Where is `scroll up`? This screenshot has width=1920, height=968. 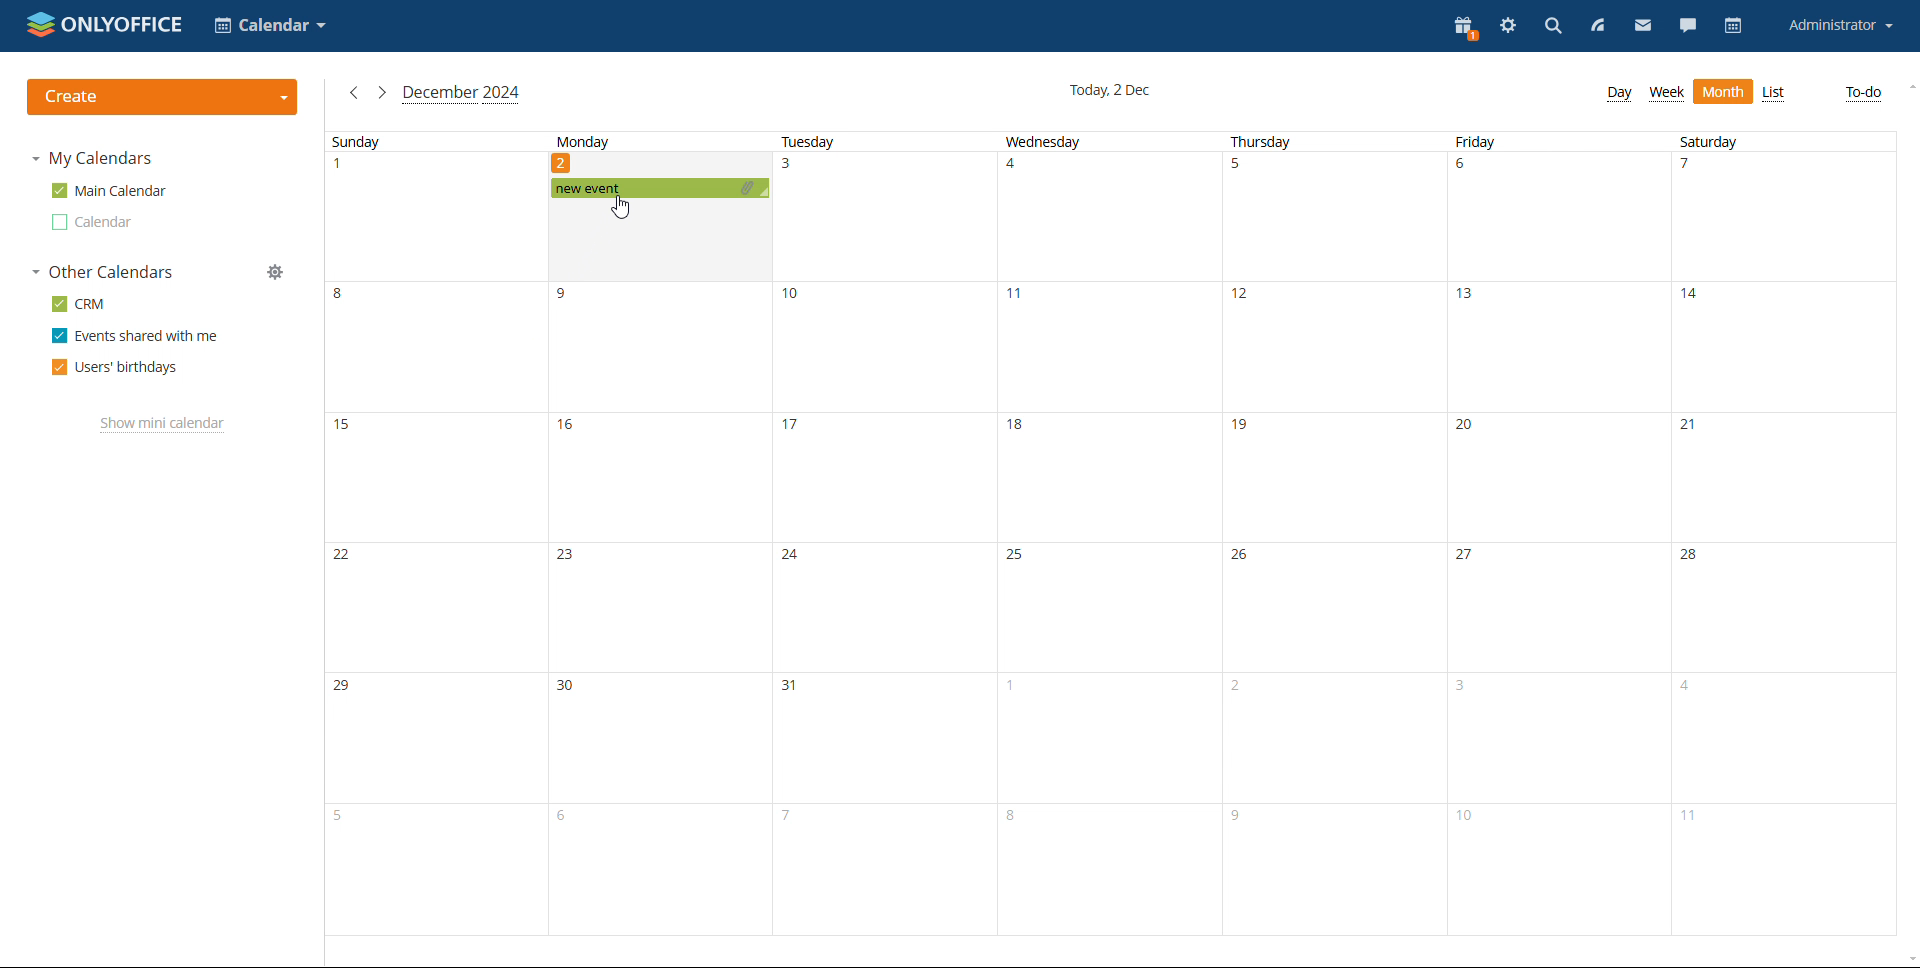 scroll up is located at coordinates (1908, 88).